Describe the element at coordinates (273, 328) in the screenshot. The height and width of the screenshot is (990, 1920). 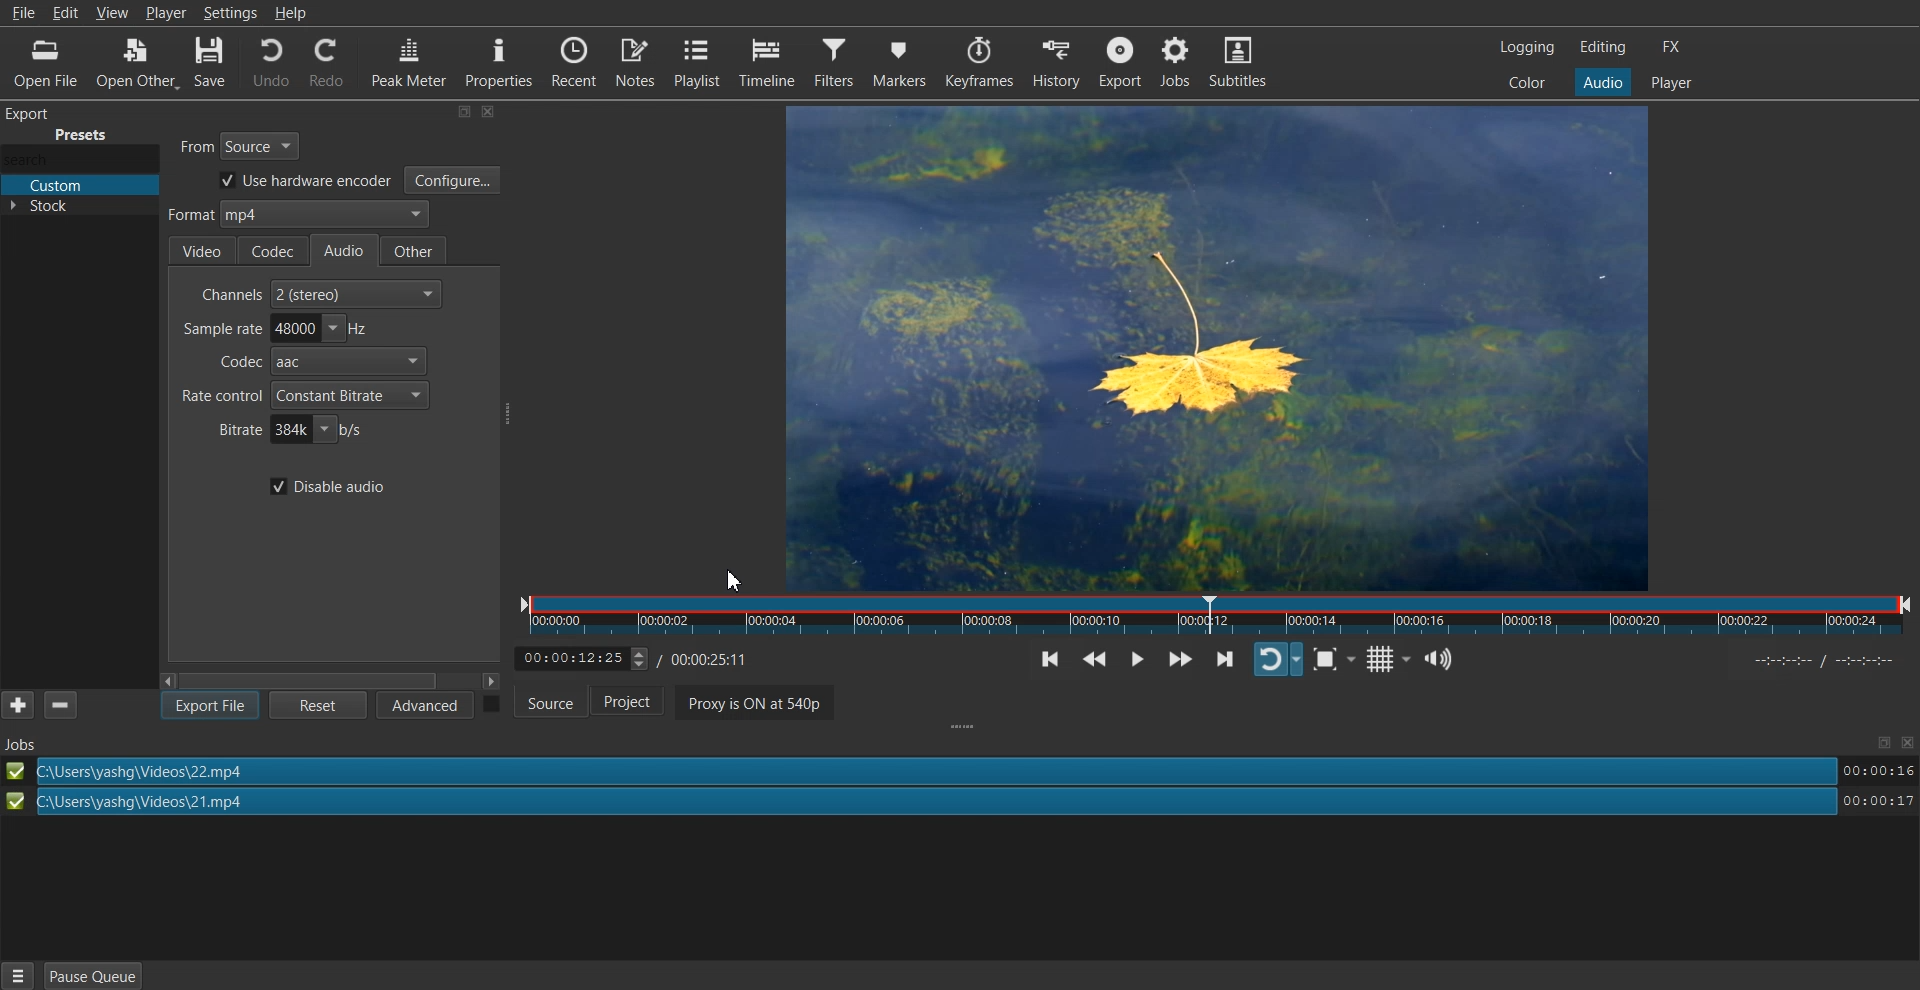
I see `Sample rate adjuster` at that location.